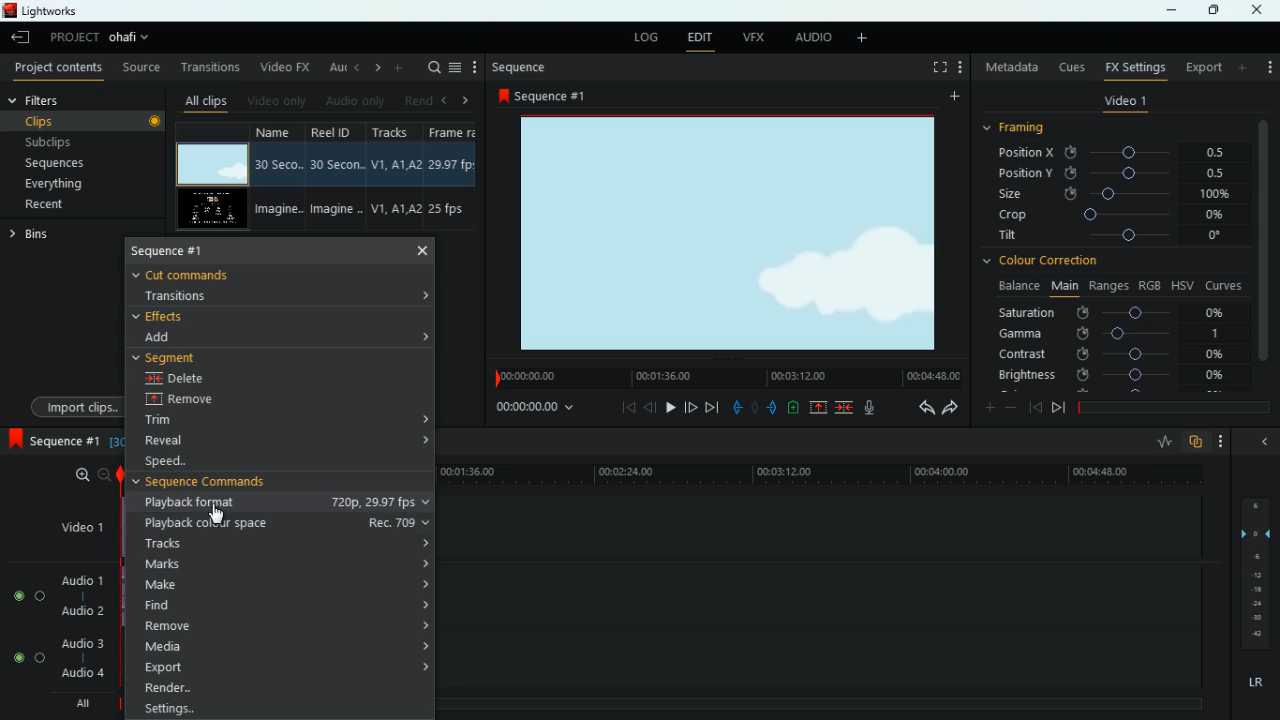  What do you see at coordinates (186, 440) in the screenshot?
I see `reveal` at bounding box center [186, 440].